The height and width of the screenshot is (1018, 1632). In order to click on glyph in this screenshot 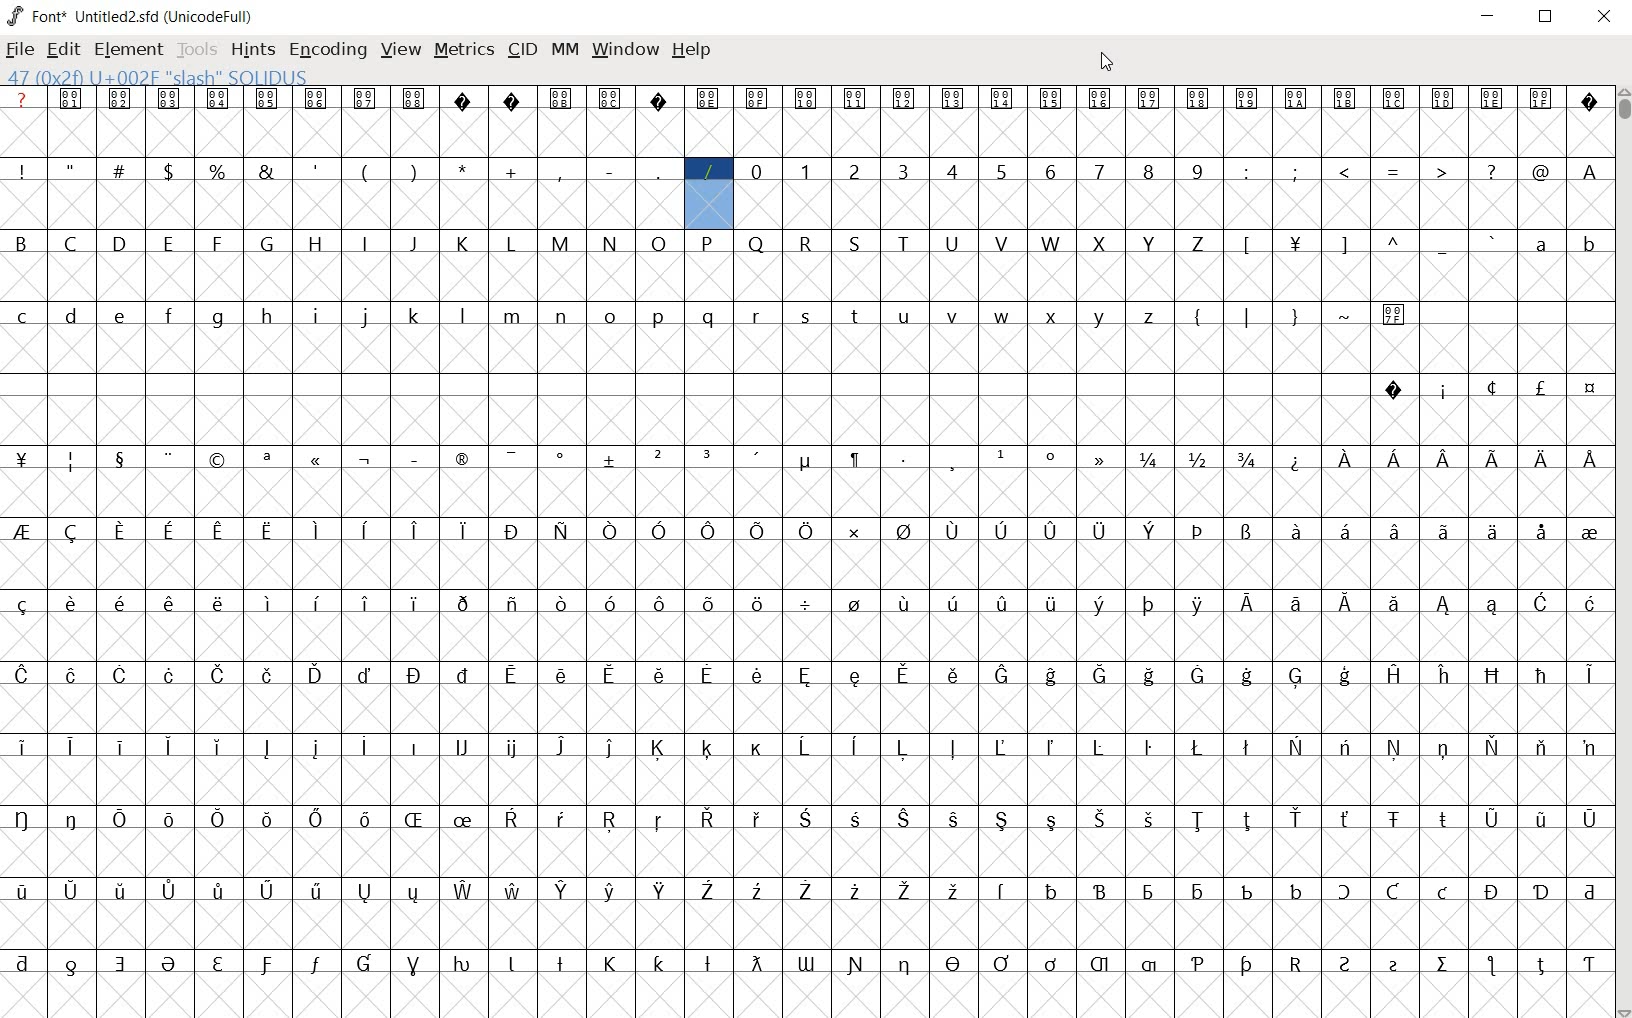, I will do `click(611, 674)`.